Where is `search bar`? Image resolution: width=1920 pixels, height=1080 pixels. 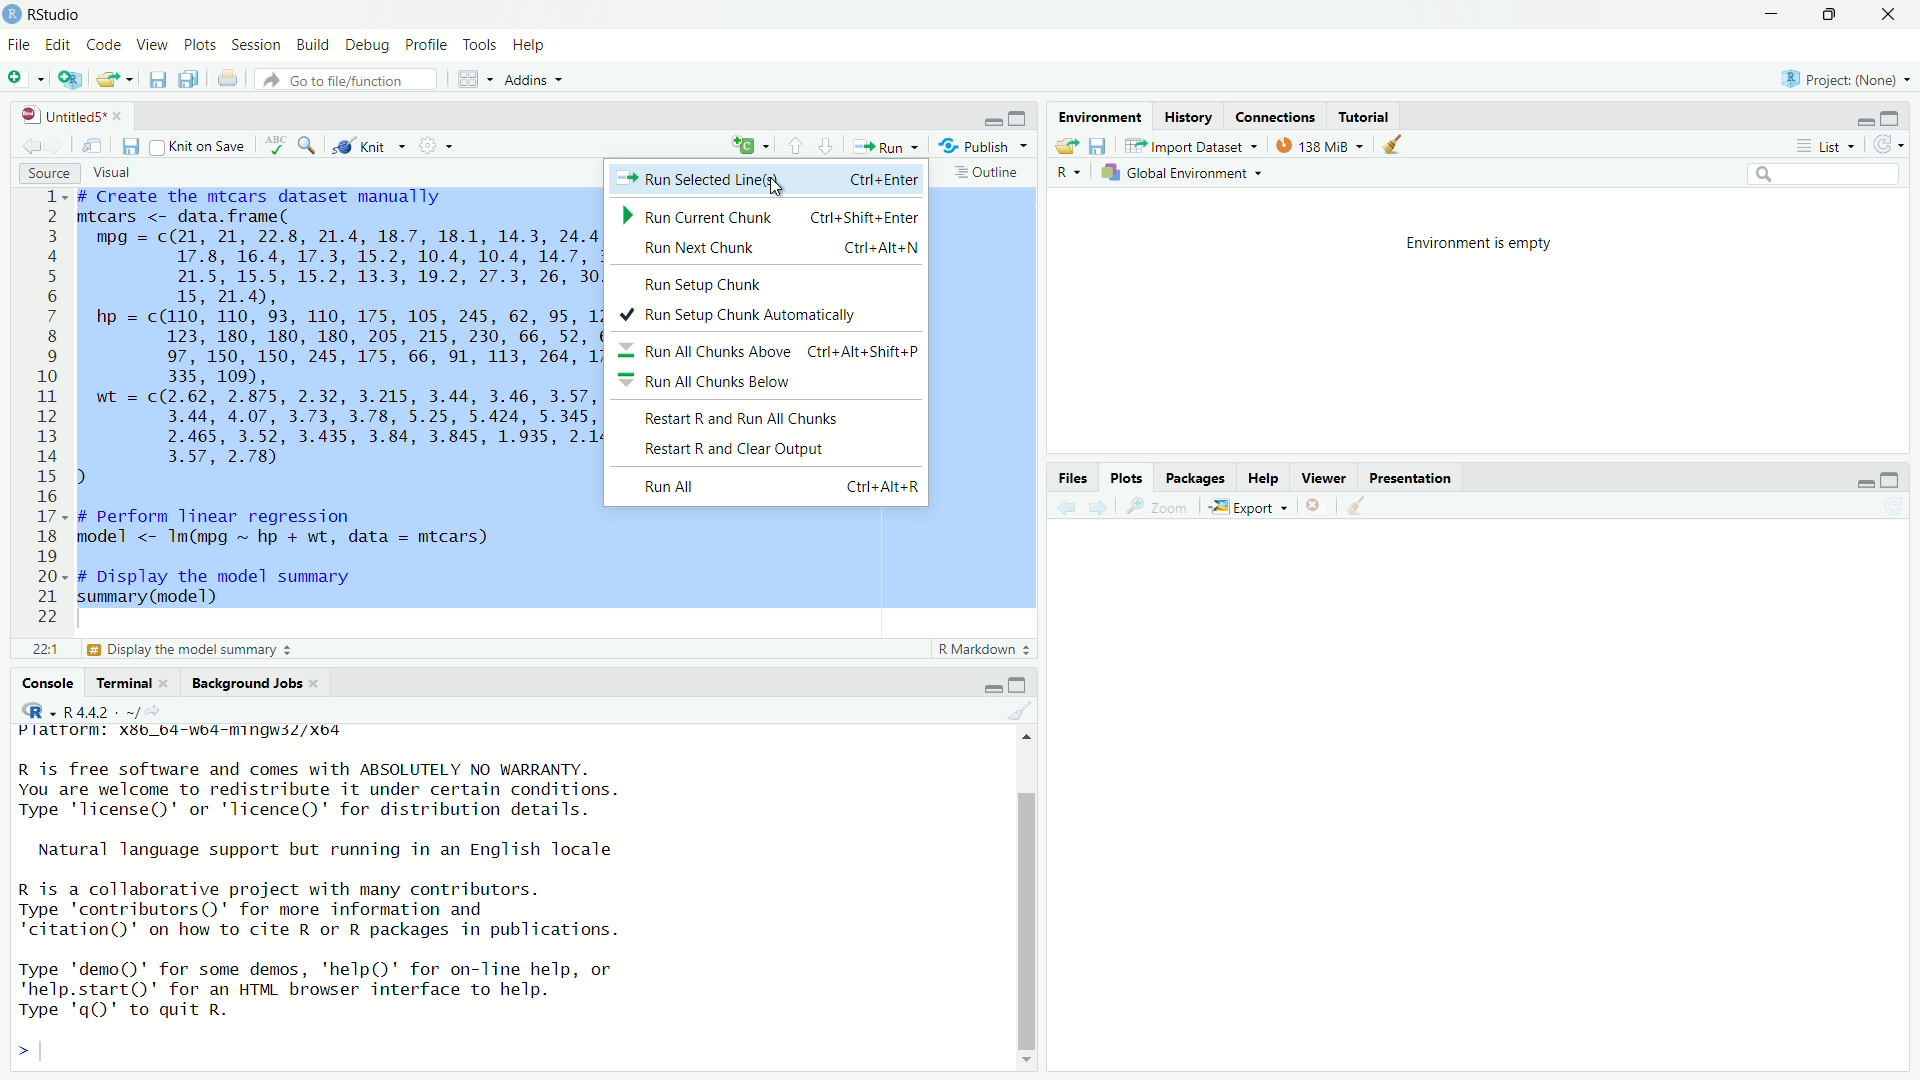
search bar is located at coordinates (1825, 174).